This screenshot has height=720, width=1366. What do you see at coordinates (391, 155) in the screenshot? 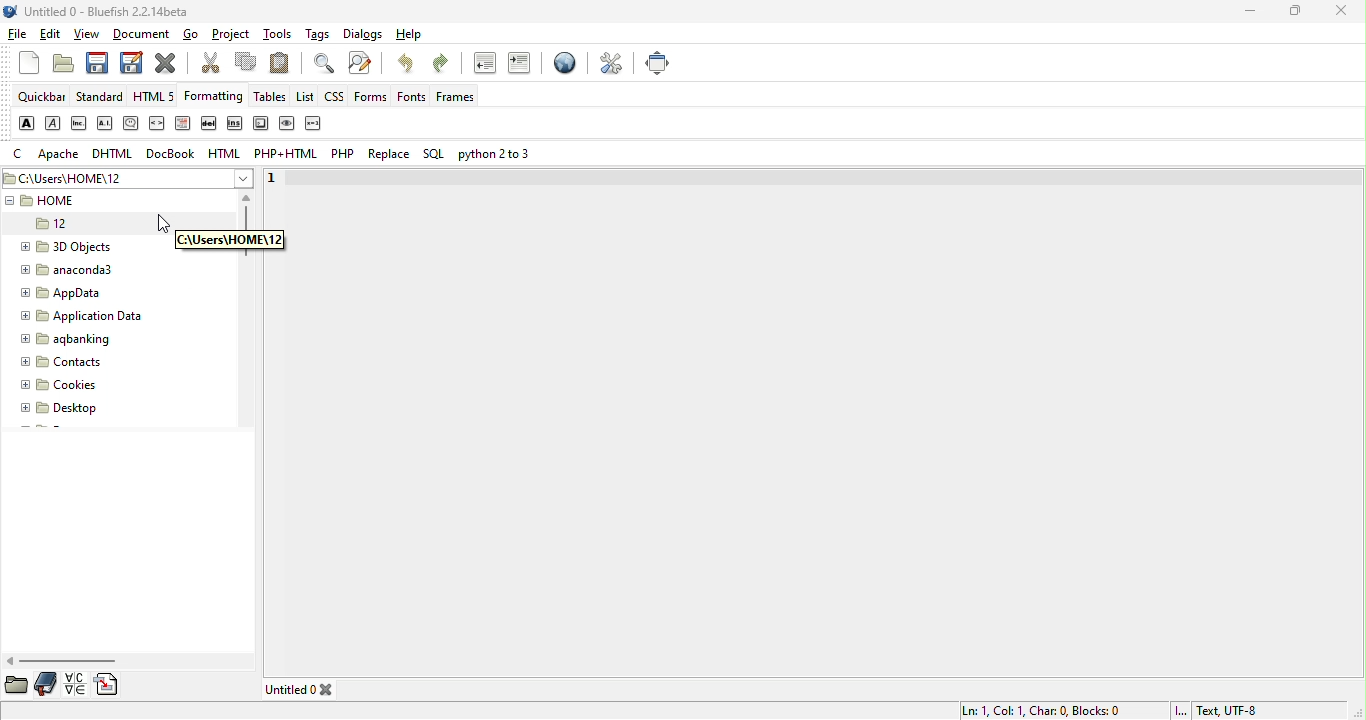
I see `replace` at bounding box center [391, 155].